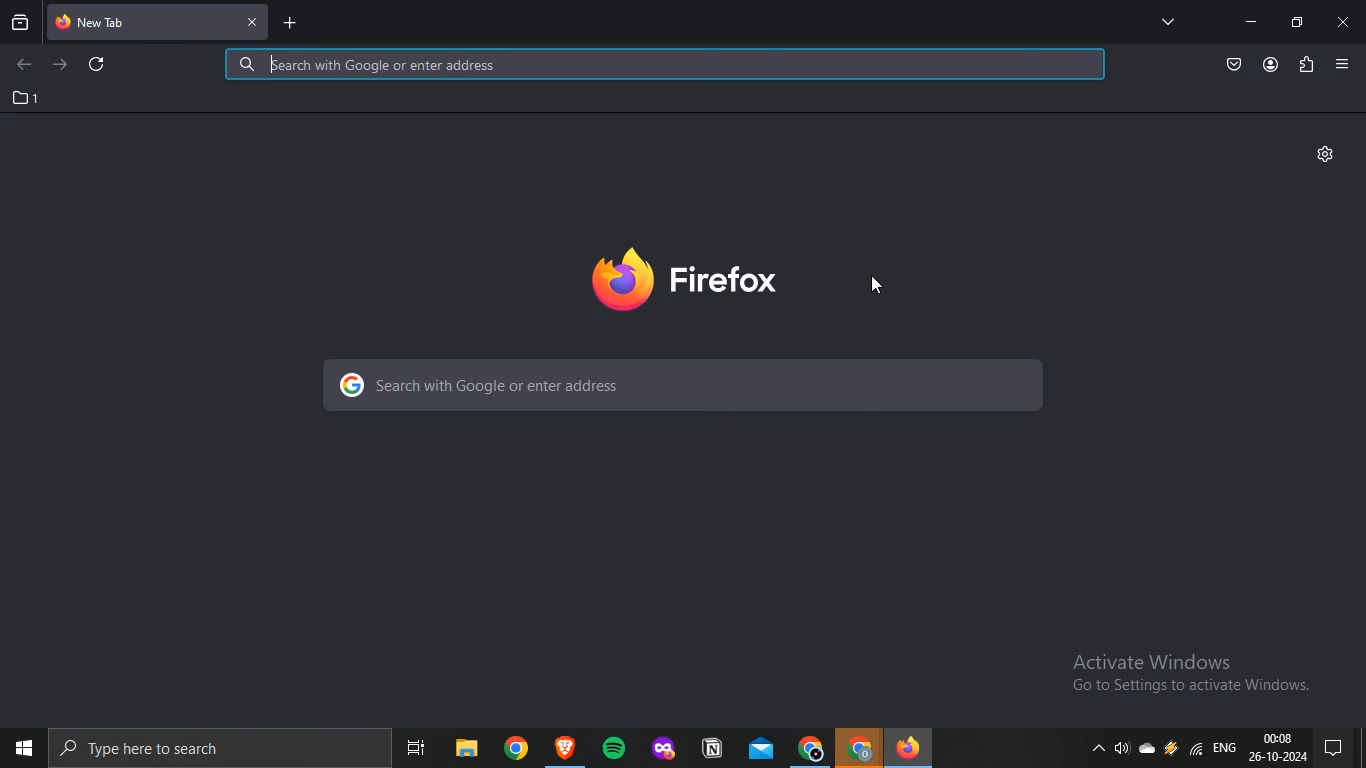 This screenshot has height=768, width=1366. Describe the element at coordinates (412, 743) in the screenshot. I see `` at that location.